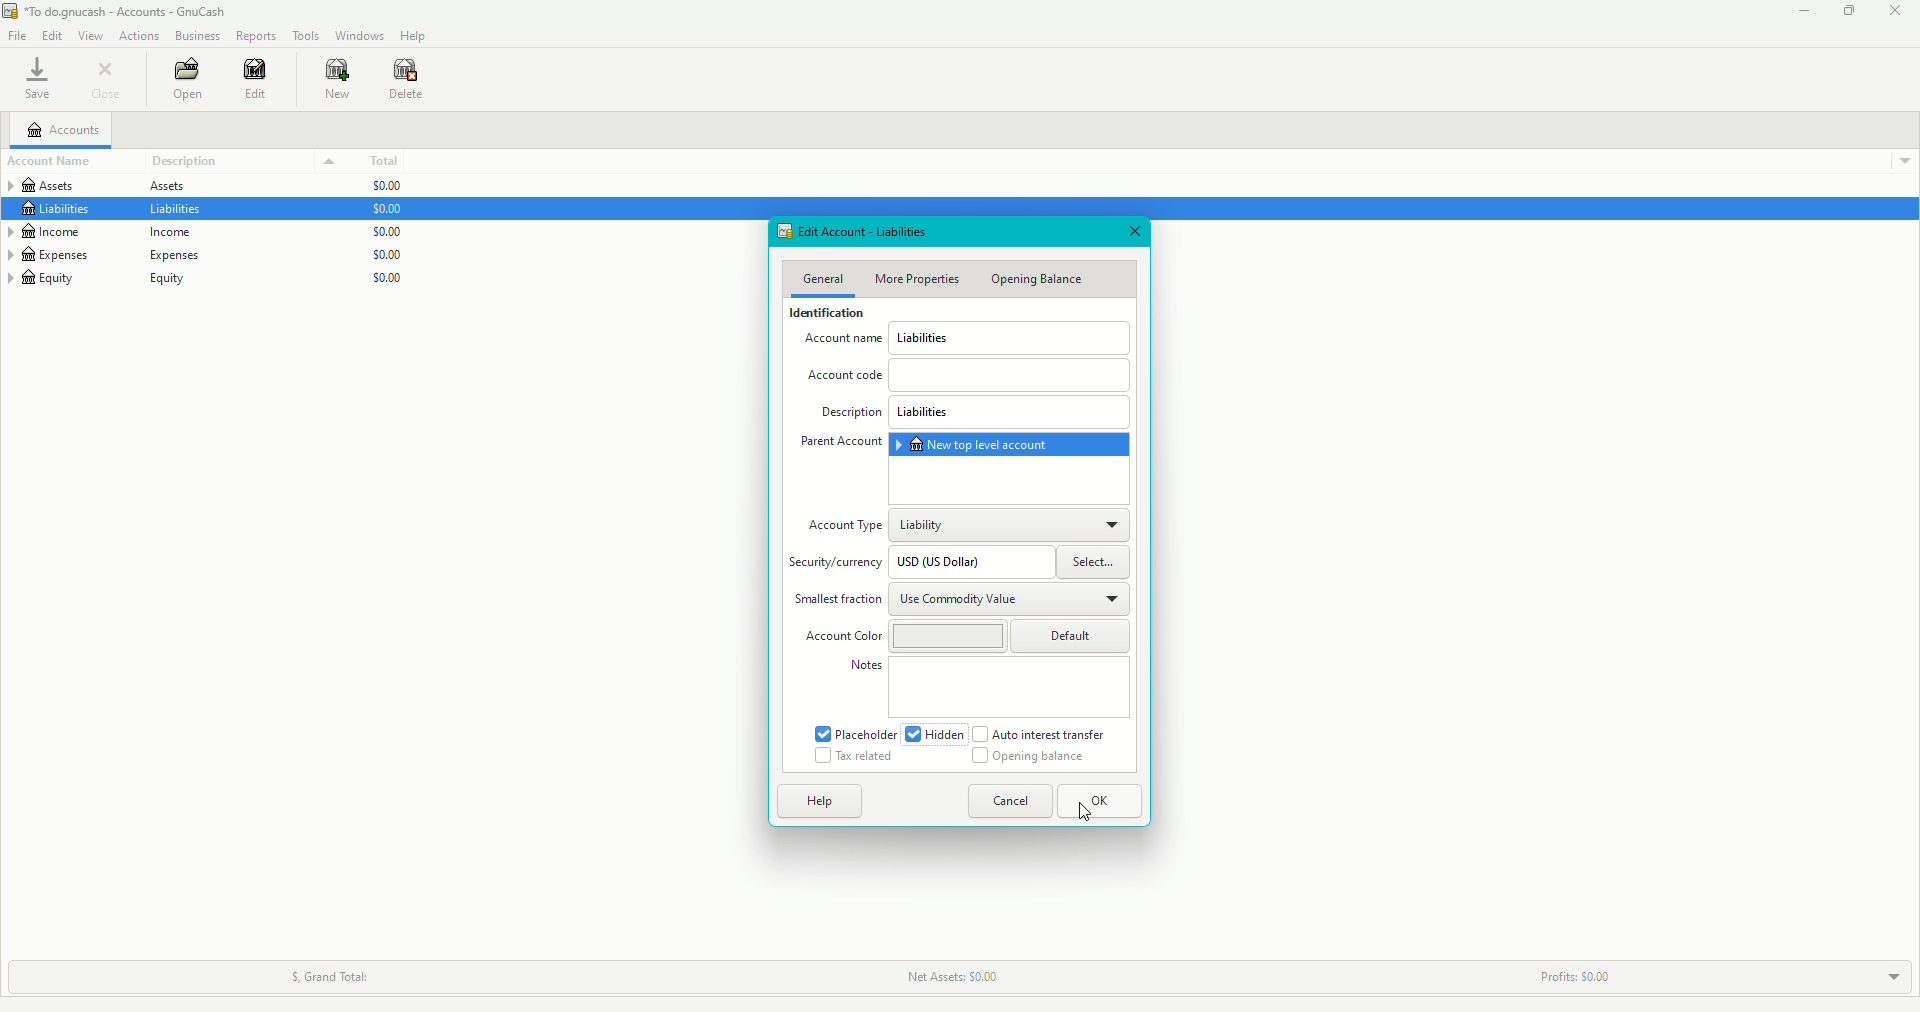 This screenshot has width=1920, height=1012. Describe the element at coordinates (938, 736) in the screenshot. I see `Hidden` at that location.